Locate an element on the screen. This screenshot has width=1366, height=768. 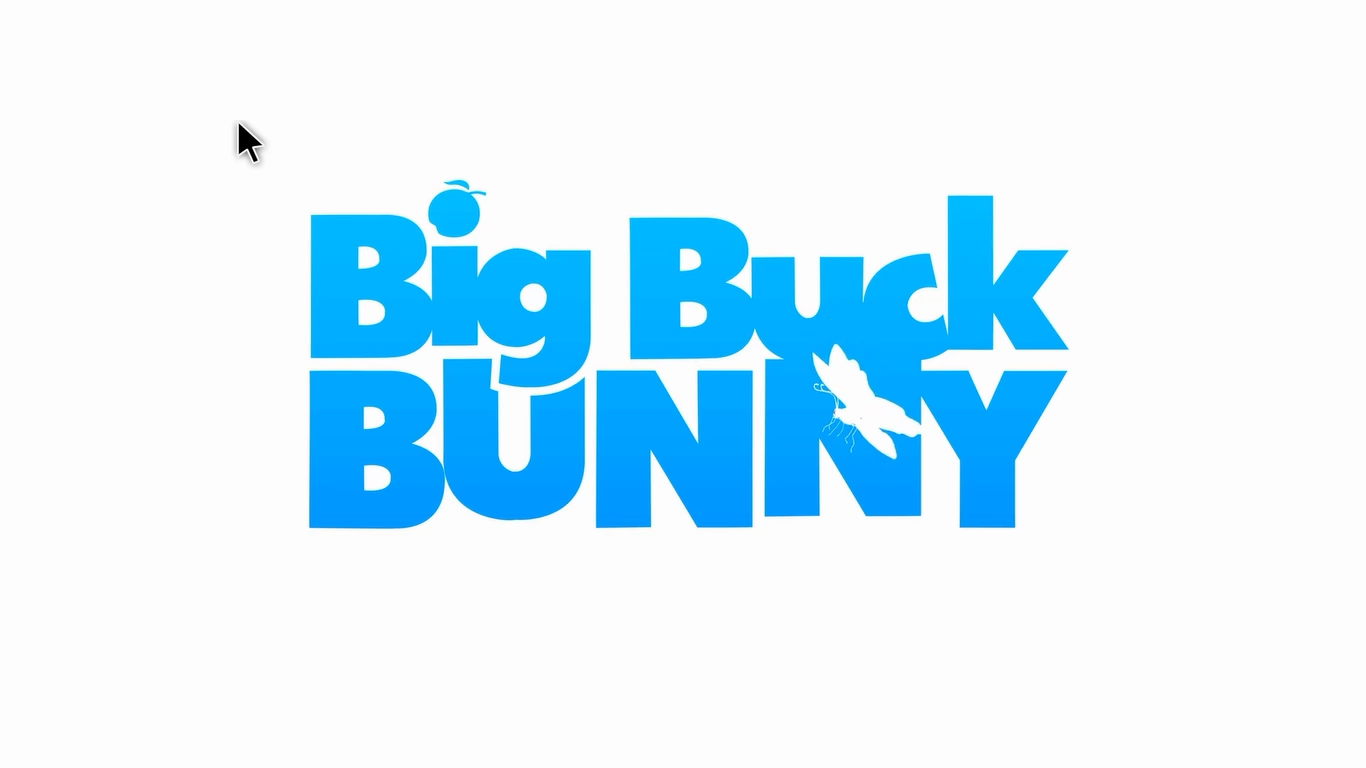
cursor is located at coordinates (256, 139).